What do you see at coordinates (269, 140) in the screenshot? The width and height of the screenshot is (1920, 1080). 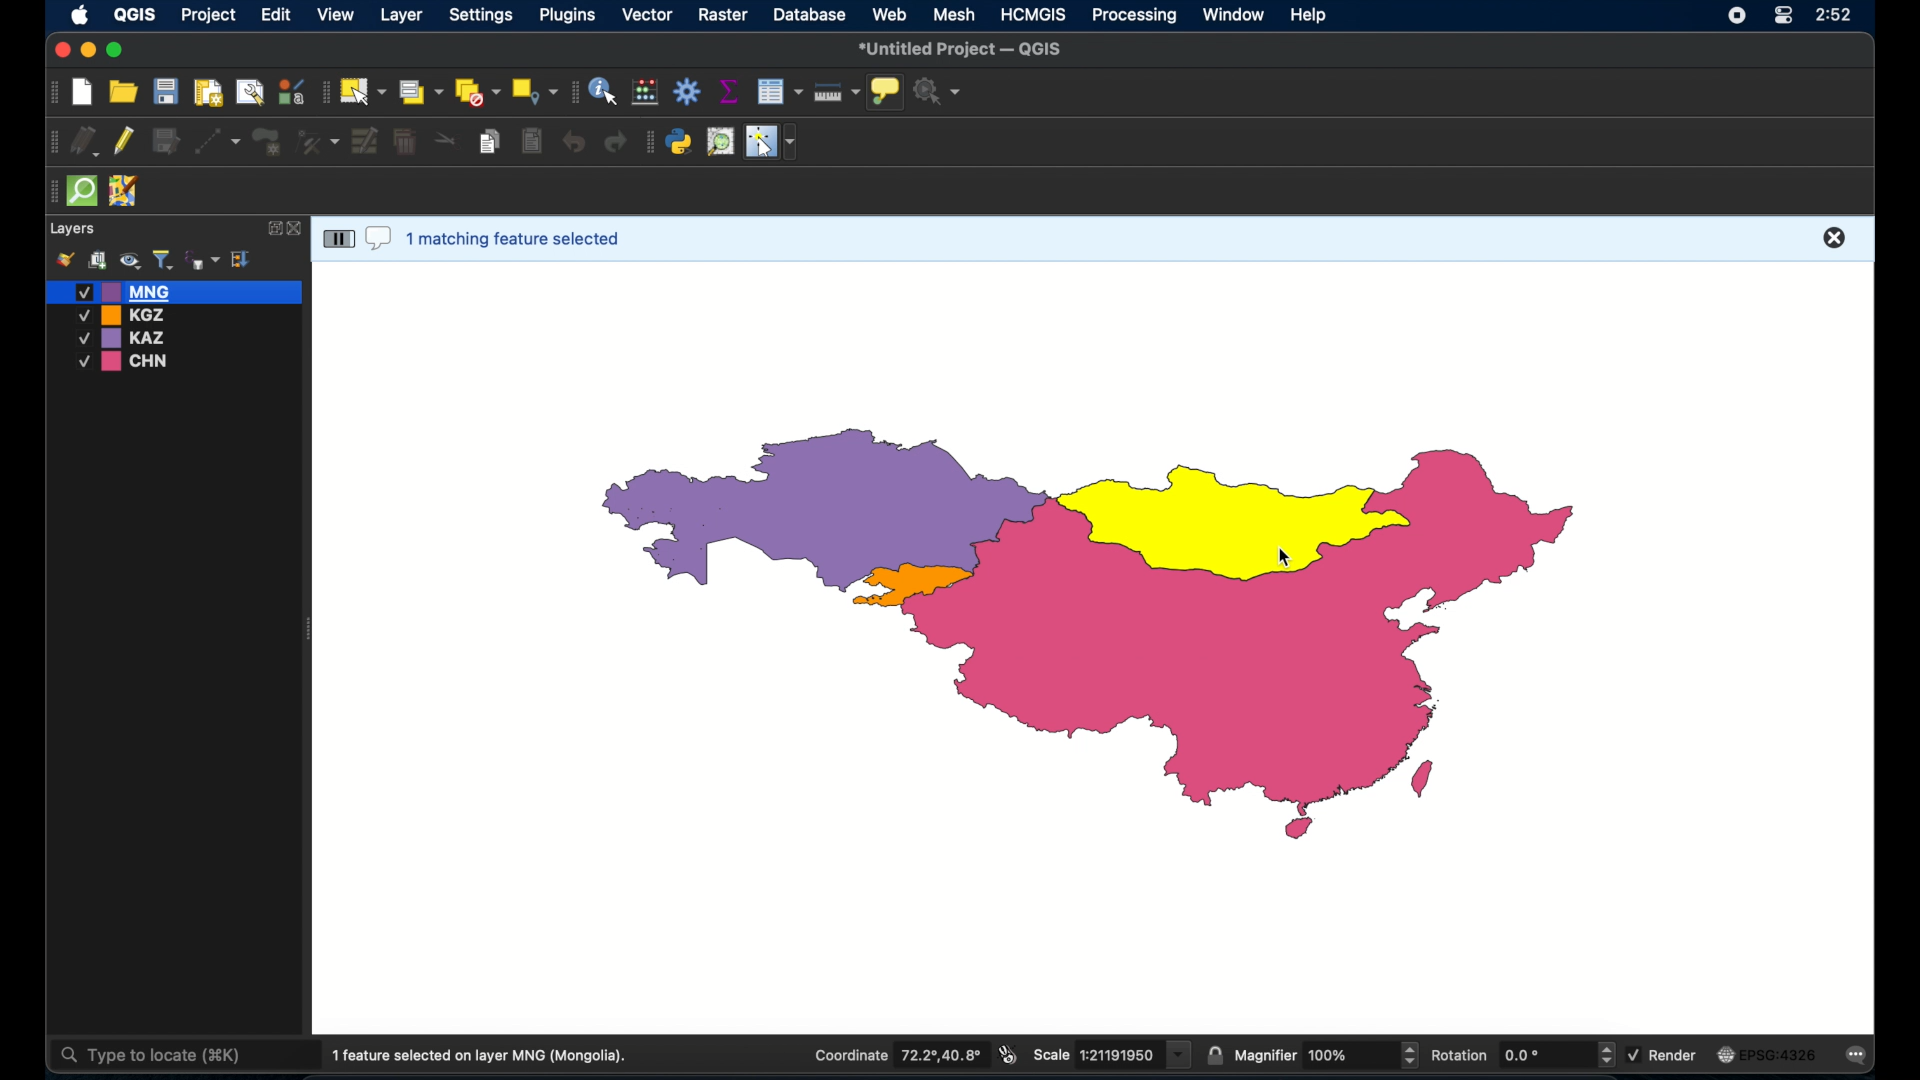 I see `add polygon feature` at bounding box center [269, 140].